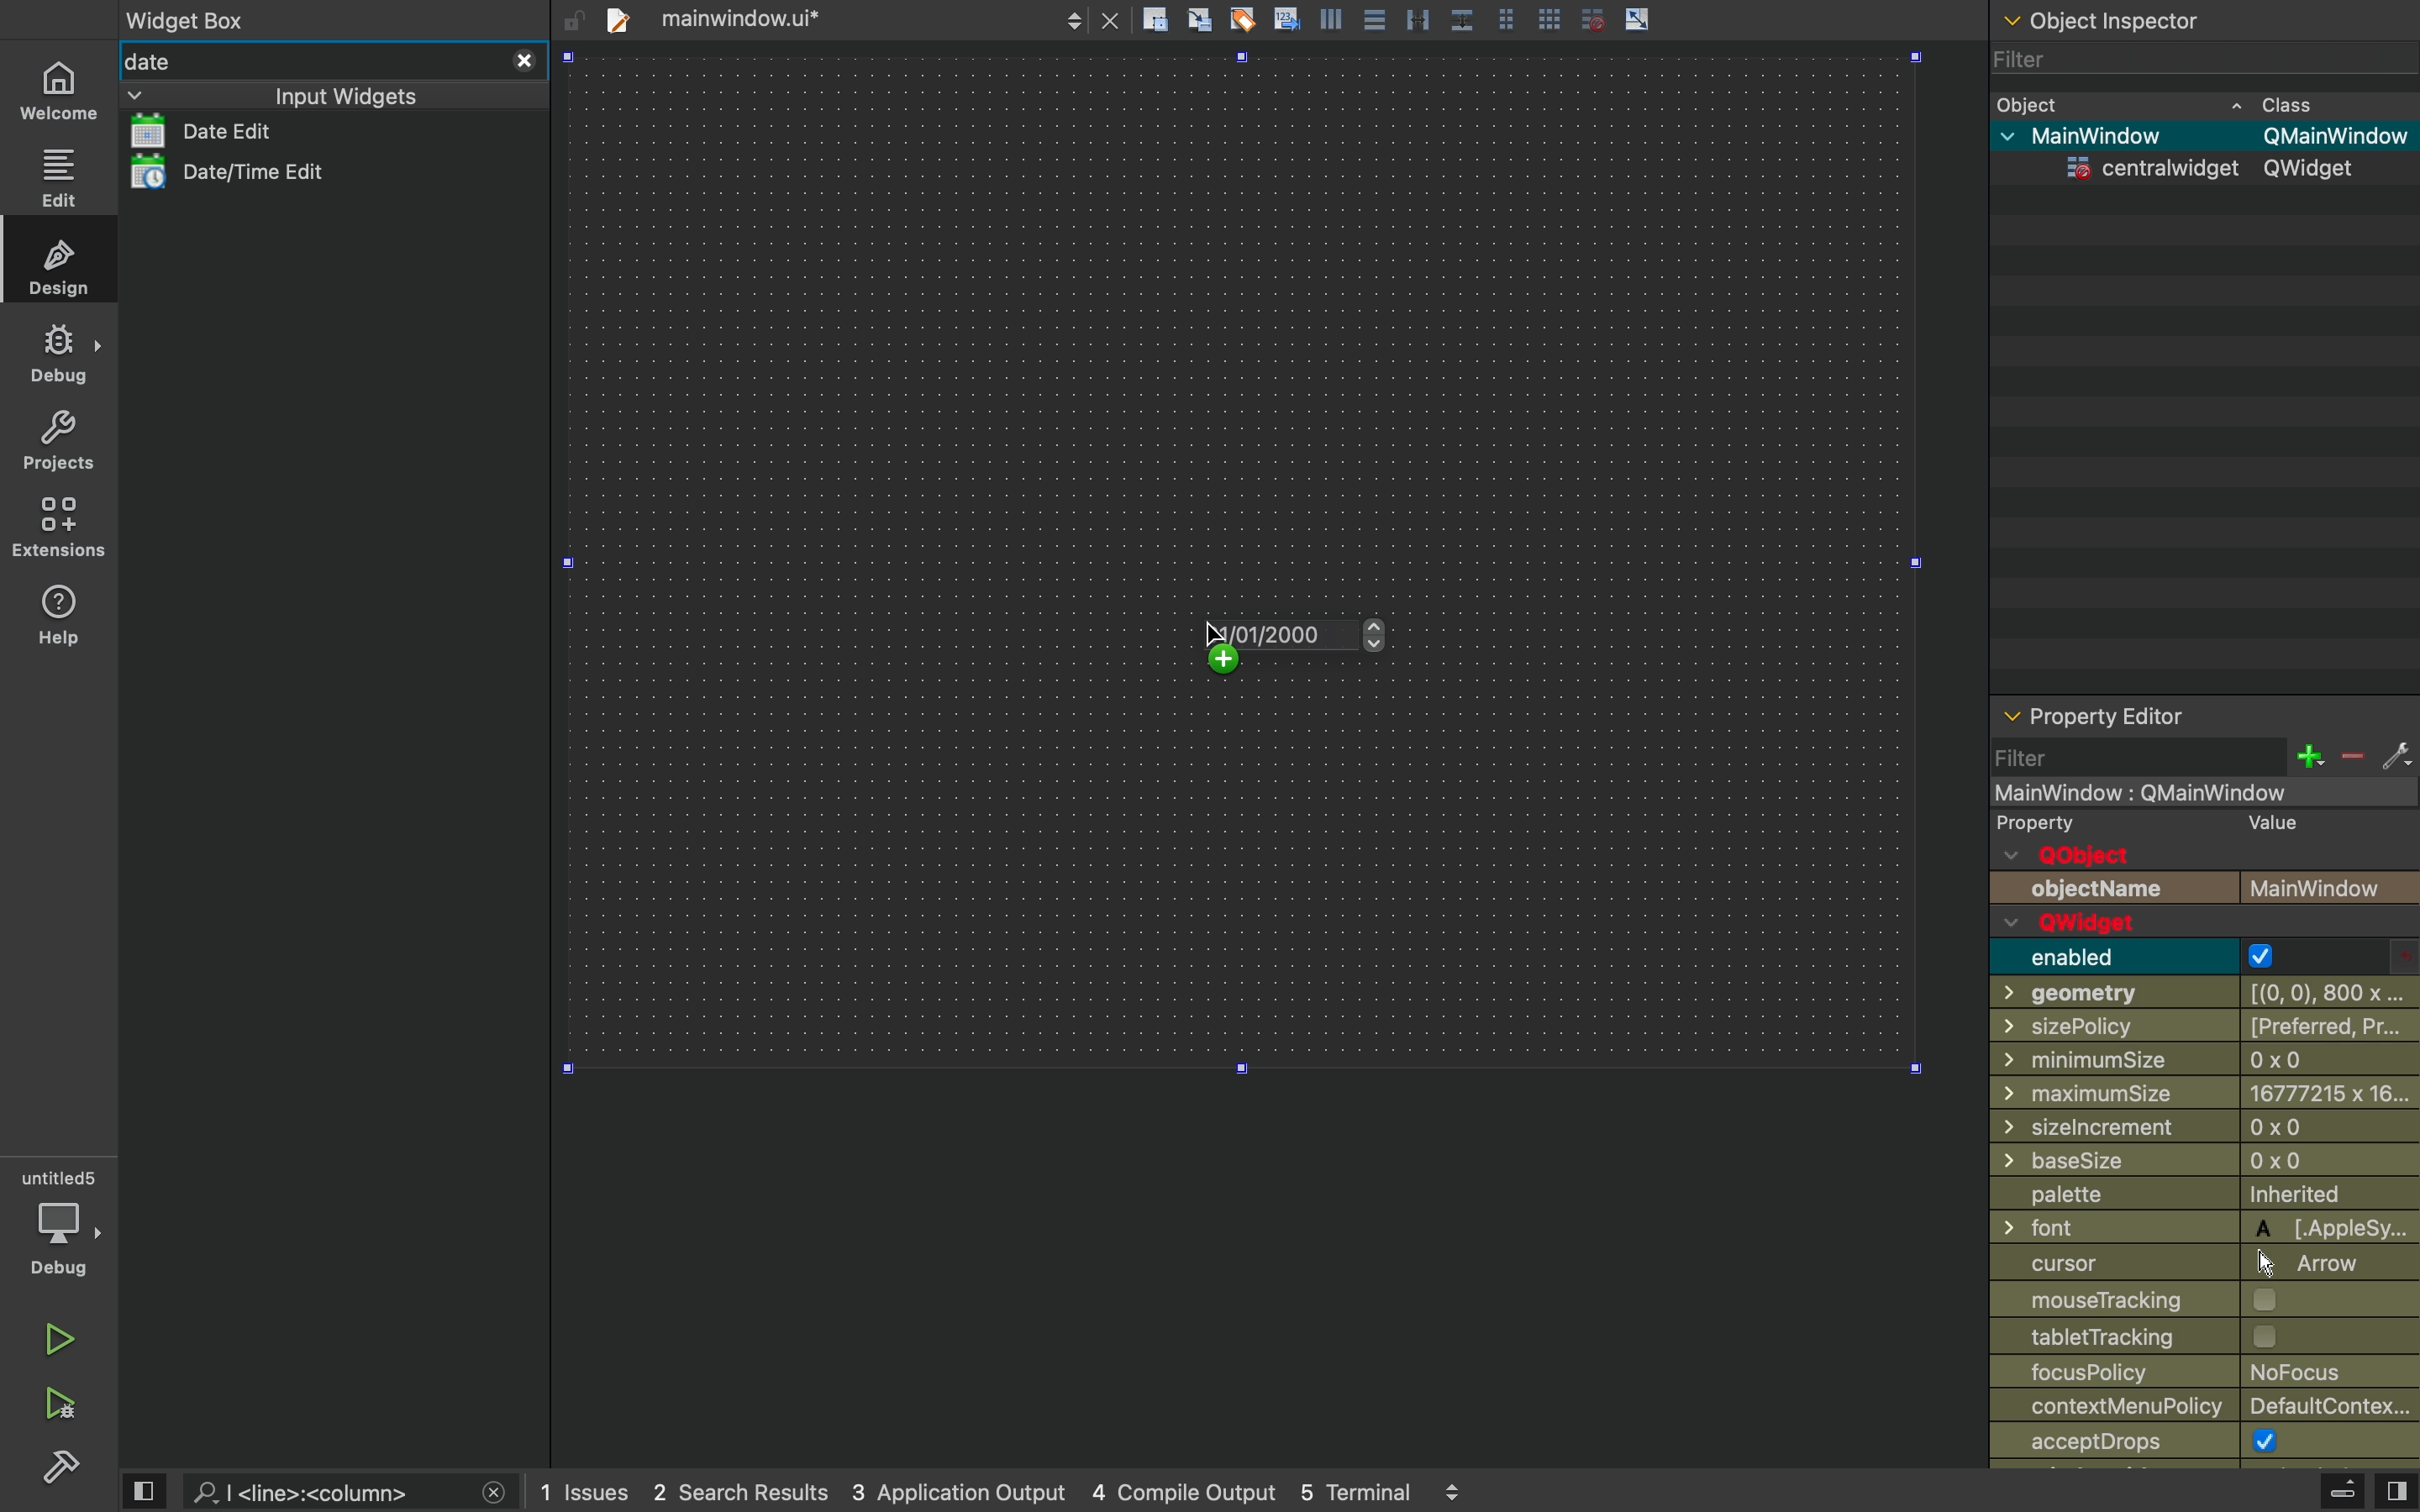 This screenshot has width=2420, height=1512. I want to click on extrude, so click(2345, 1491).